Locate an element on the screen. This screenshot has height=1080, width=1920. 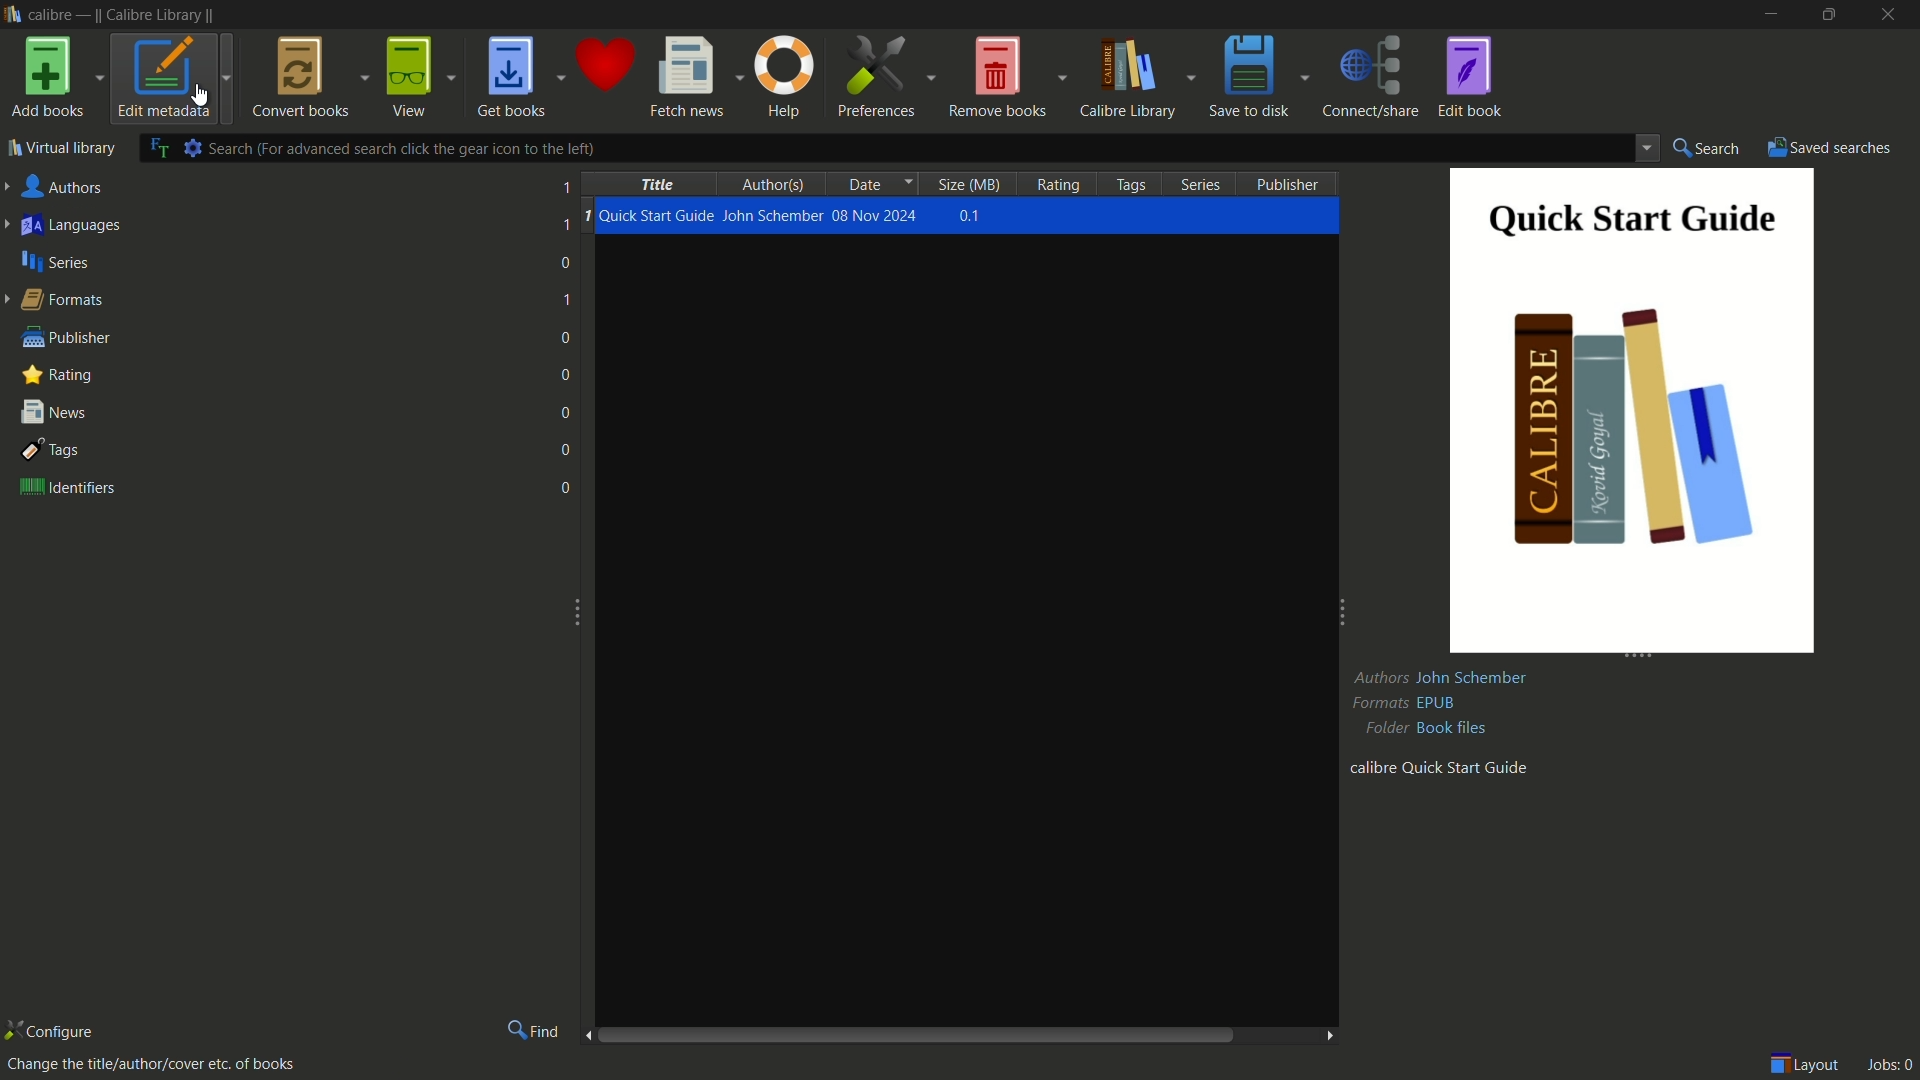
search is located at coordinates (1709, 147).